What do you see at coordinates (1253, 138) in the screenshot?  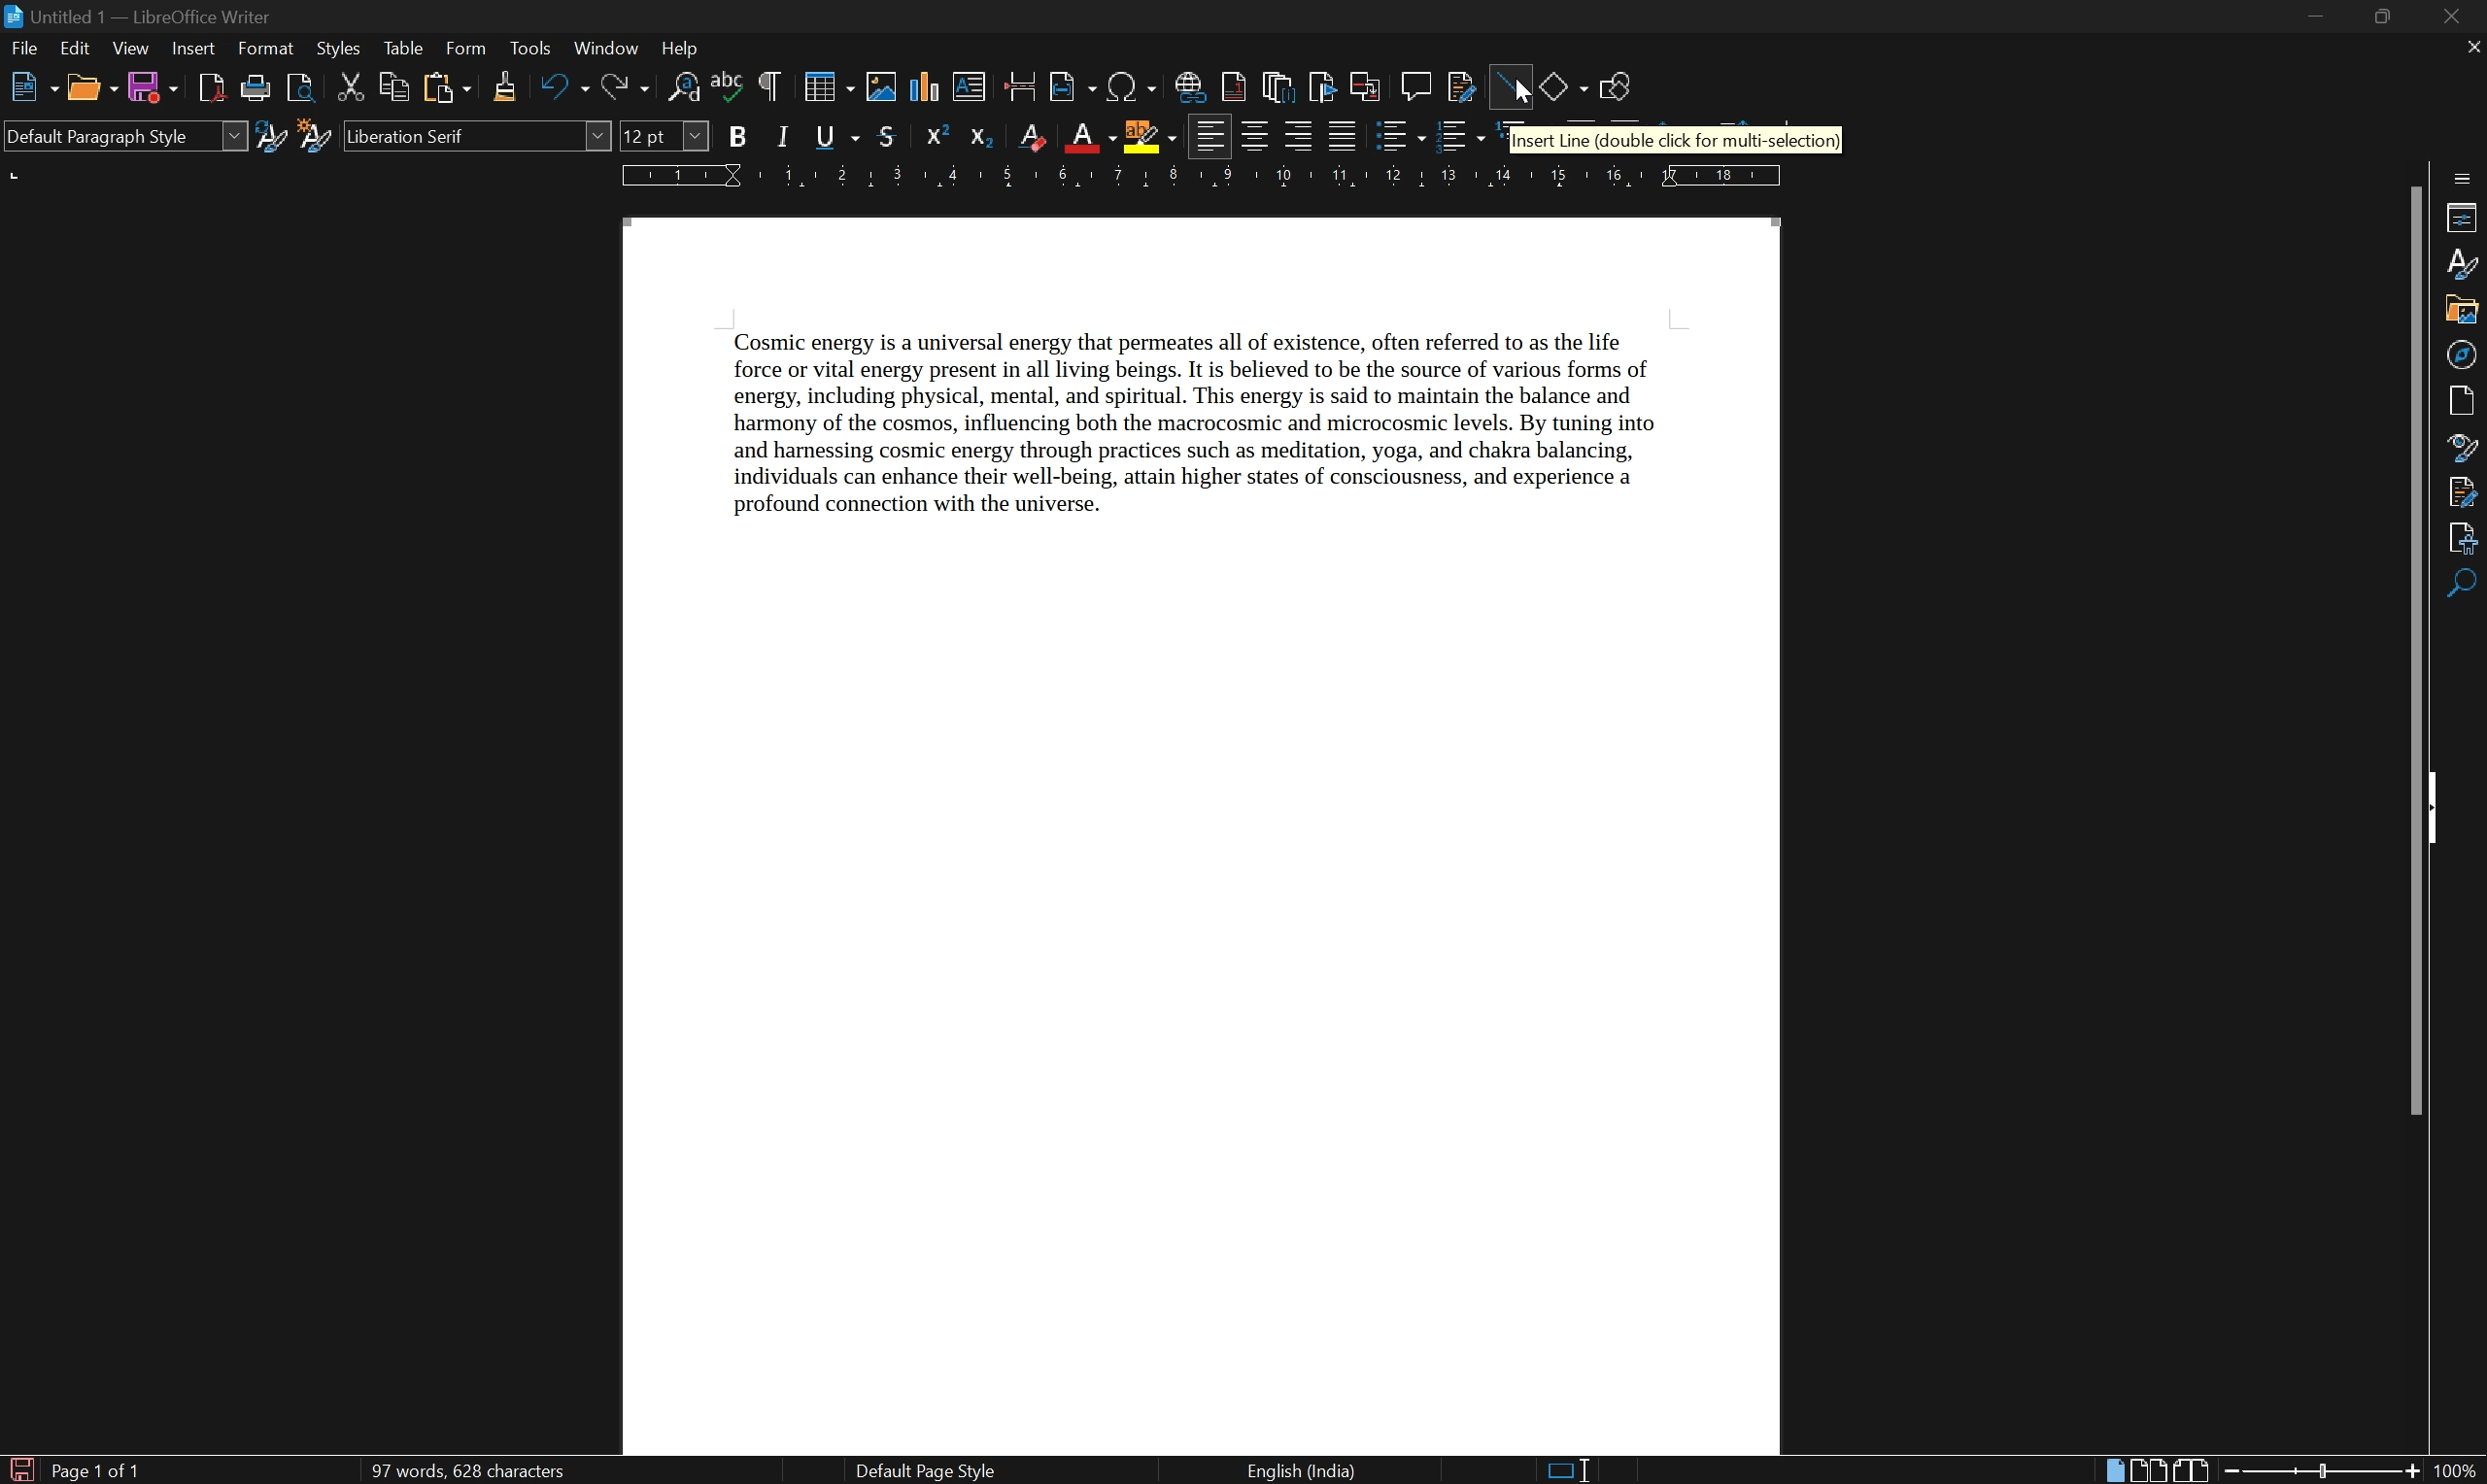 I see `align center` at bounding box center [1253, 138].